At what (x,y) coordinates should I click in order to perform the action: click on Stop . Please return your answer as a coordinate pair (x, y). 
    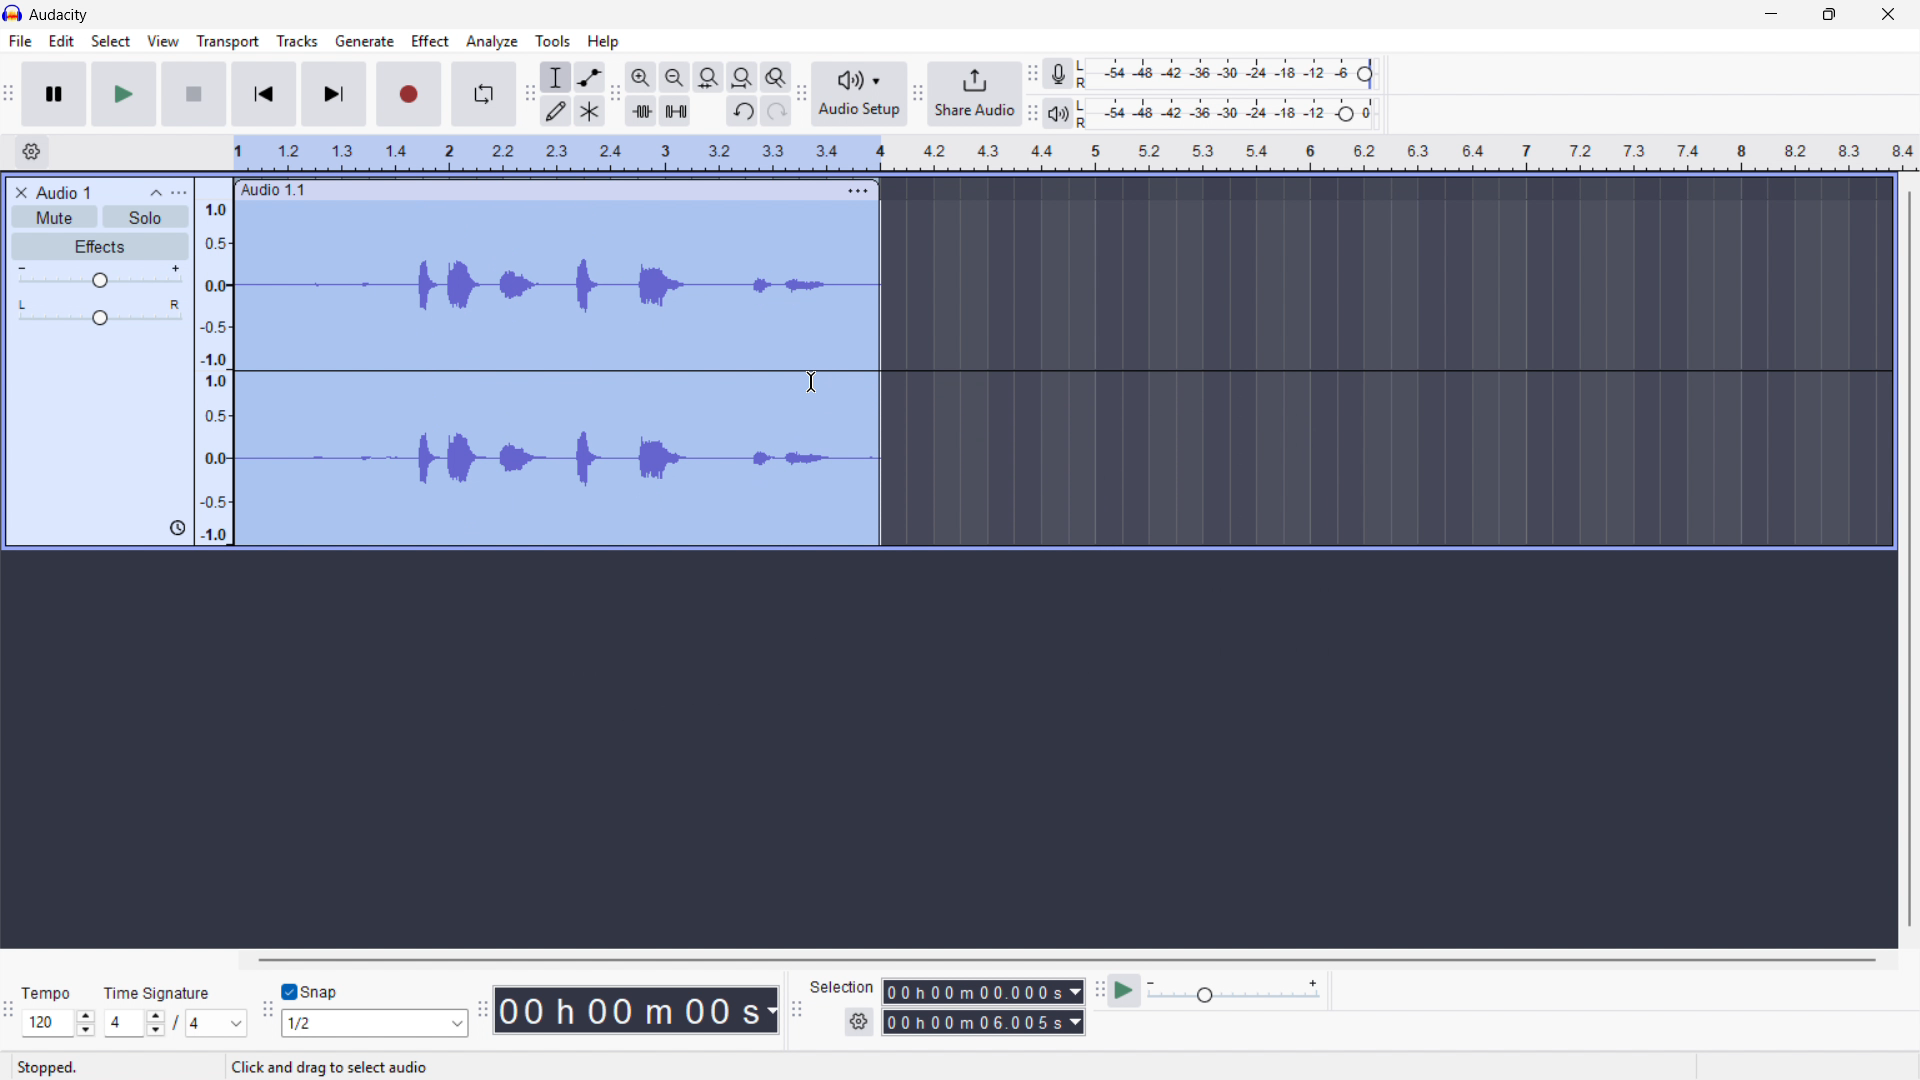
    Looking at the image, I should click on (194, 94).